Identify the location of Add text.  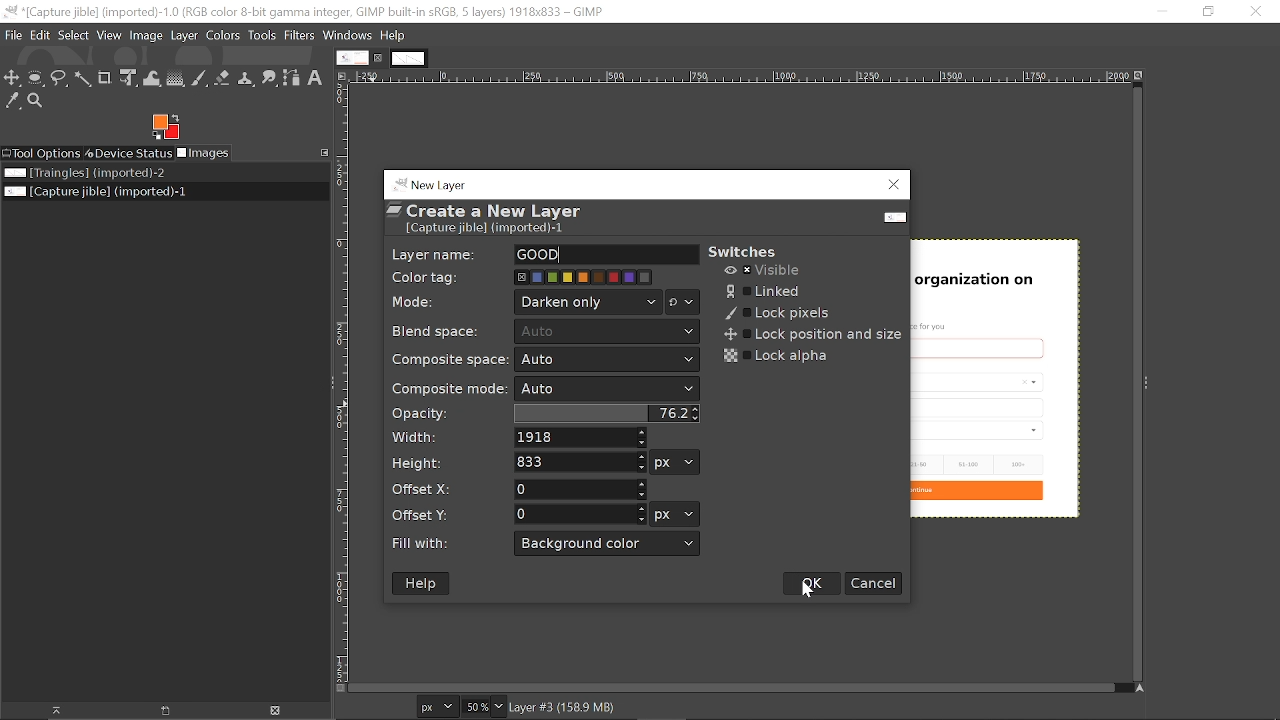
(319, 79).